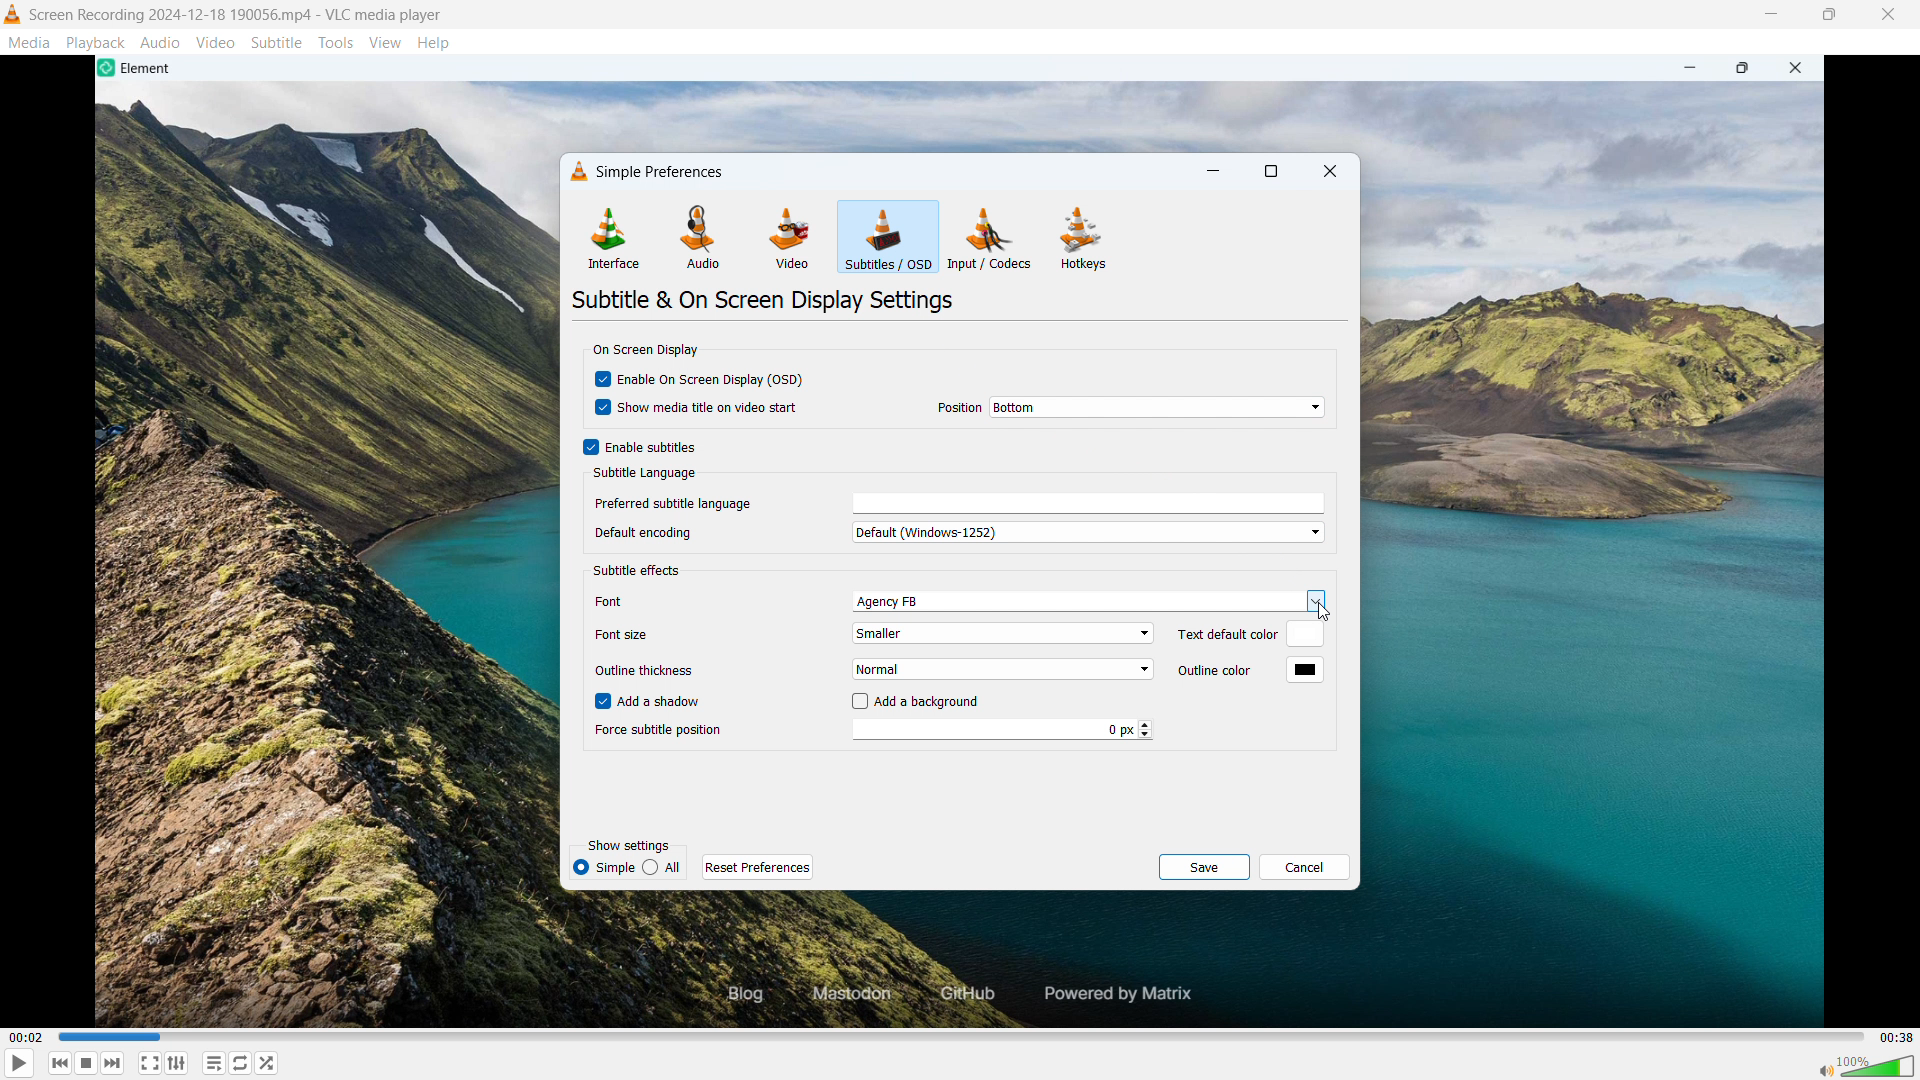 Image resolution: width=1920 pixels, height=1080 pixels. I want to click on outline color, so click(1206, 670).